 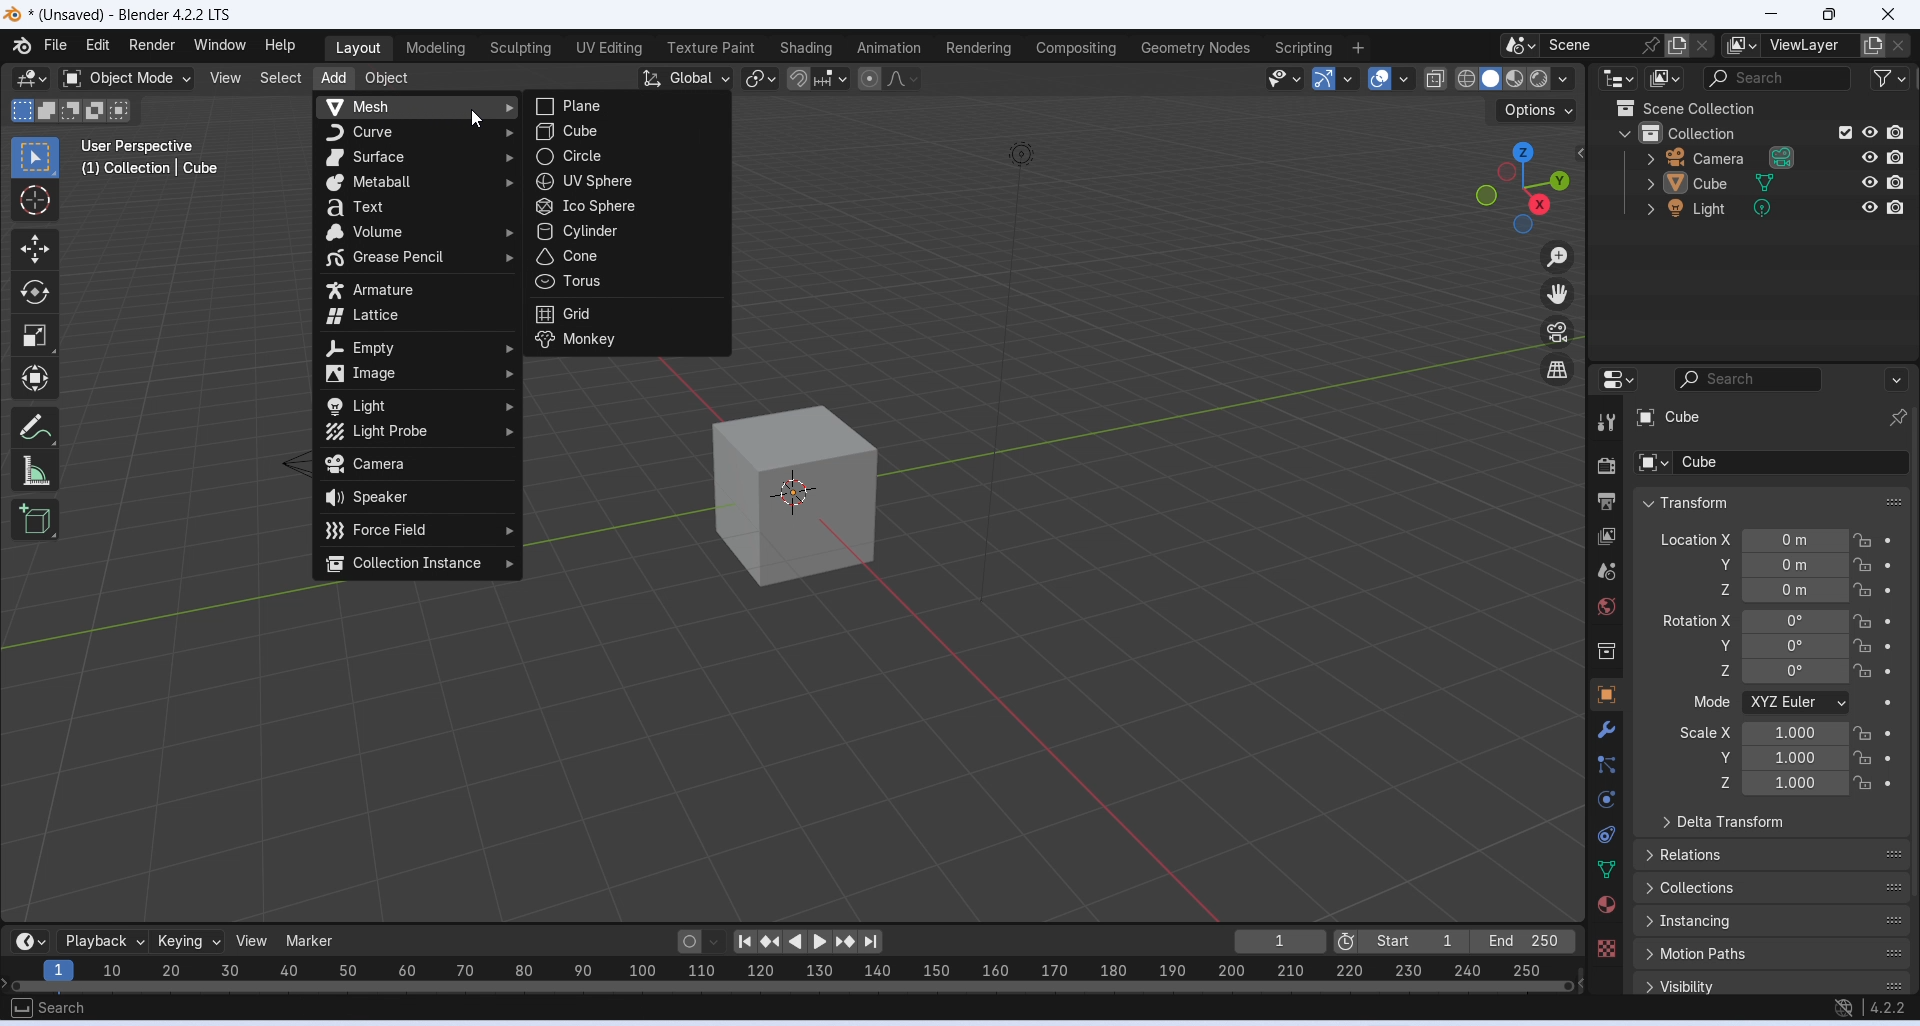 I want to click on View, so click(x=225, y=78).